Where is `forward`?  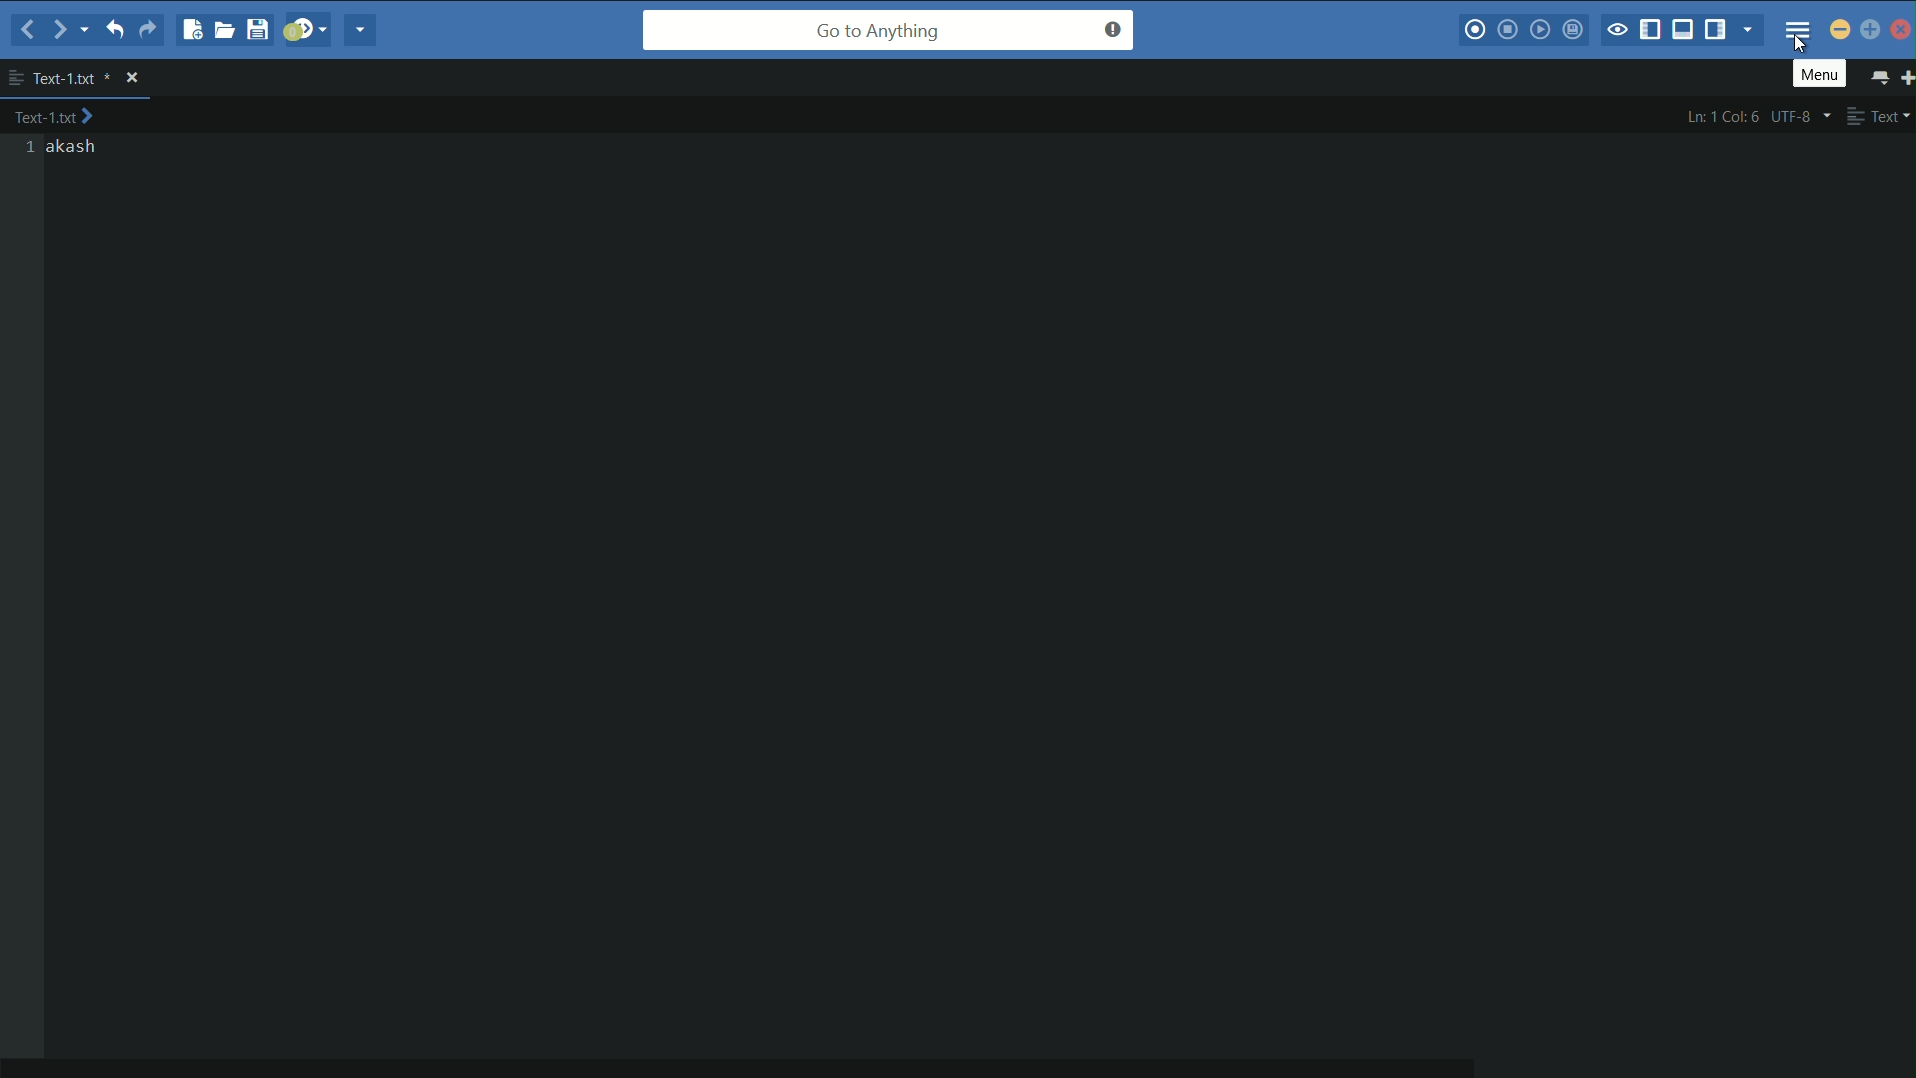 forward is located at coordinates (70, 30).